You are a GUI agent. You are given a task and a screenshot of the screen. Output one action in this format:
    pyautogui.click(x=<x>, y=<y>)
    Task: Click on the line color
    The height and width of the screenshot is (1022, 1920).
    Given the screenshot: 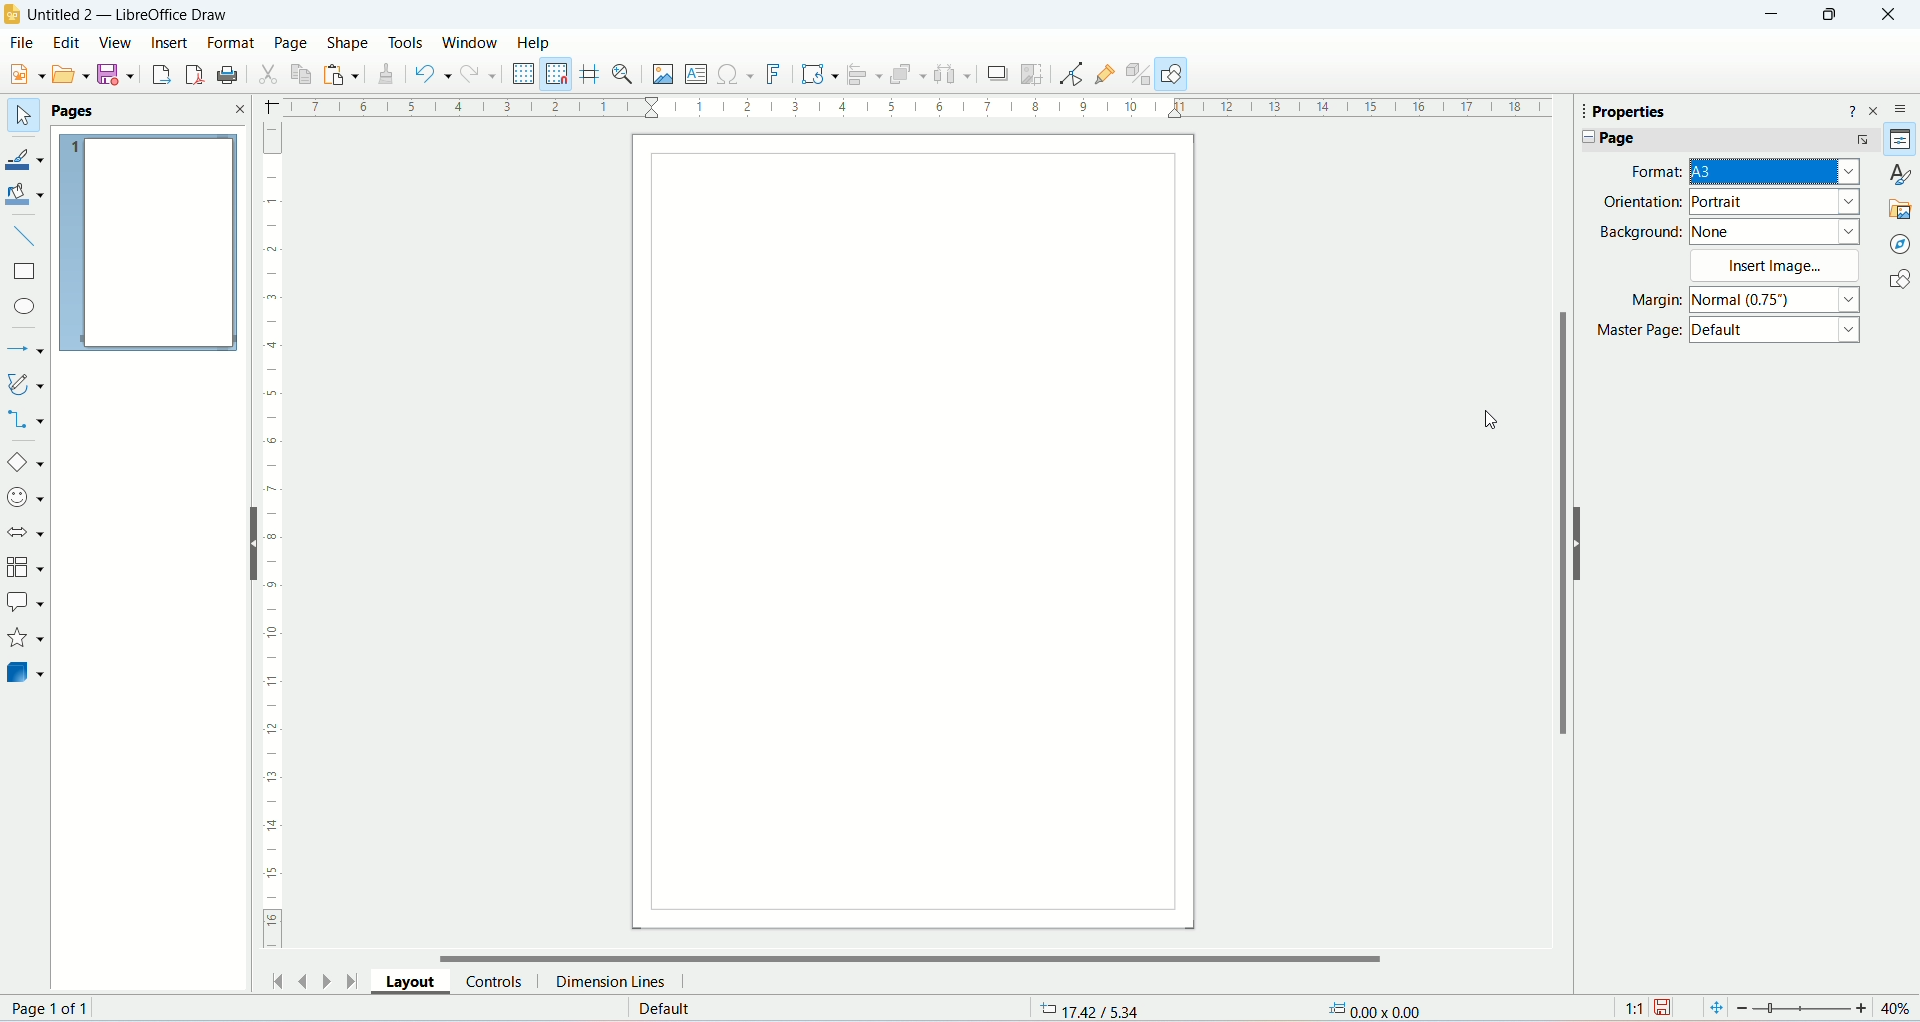 What is the action you would take?
    pyautogui.click(x=25, y=155)
    